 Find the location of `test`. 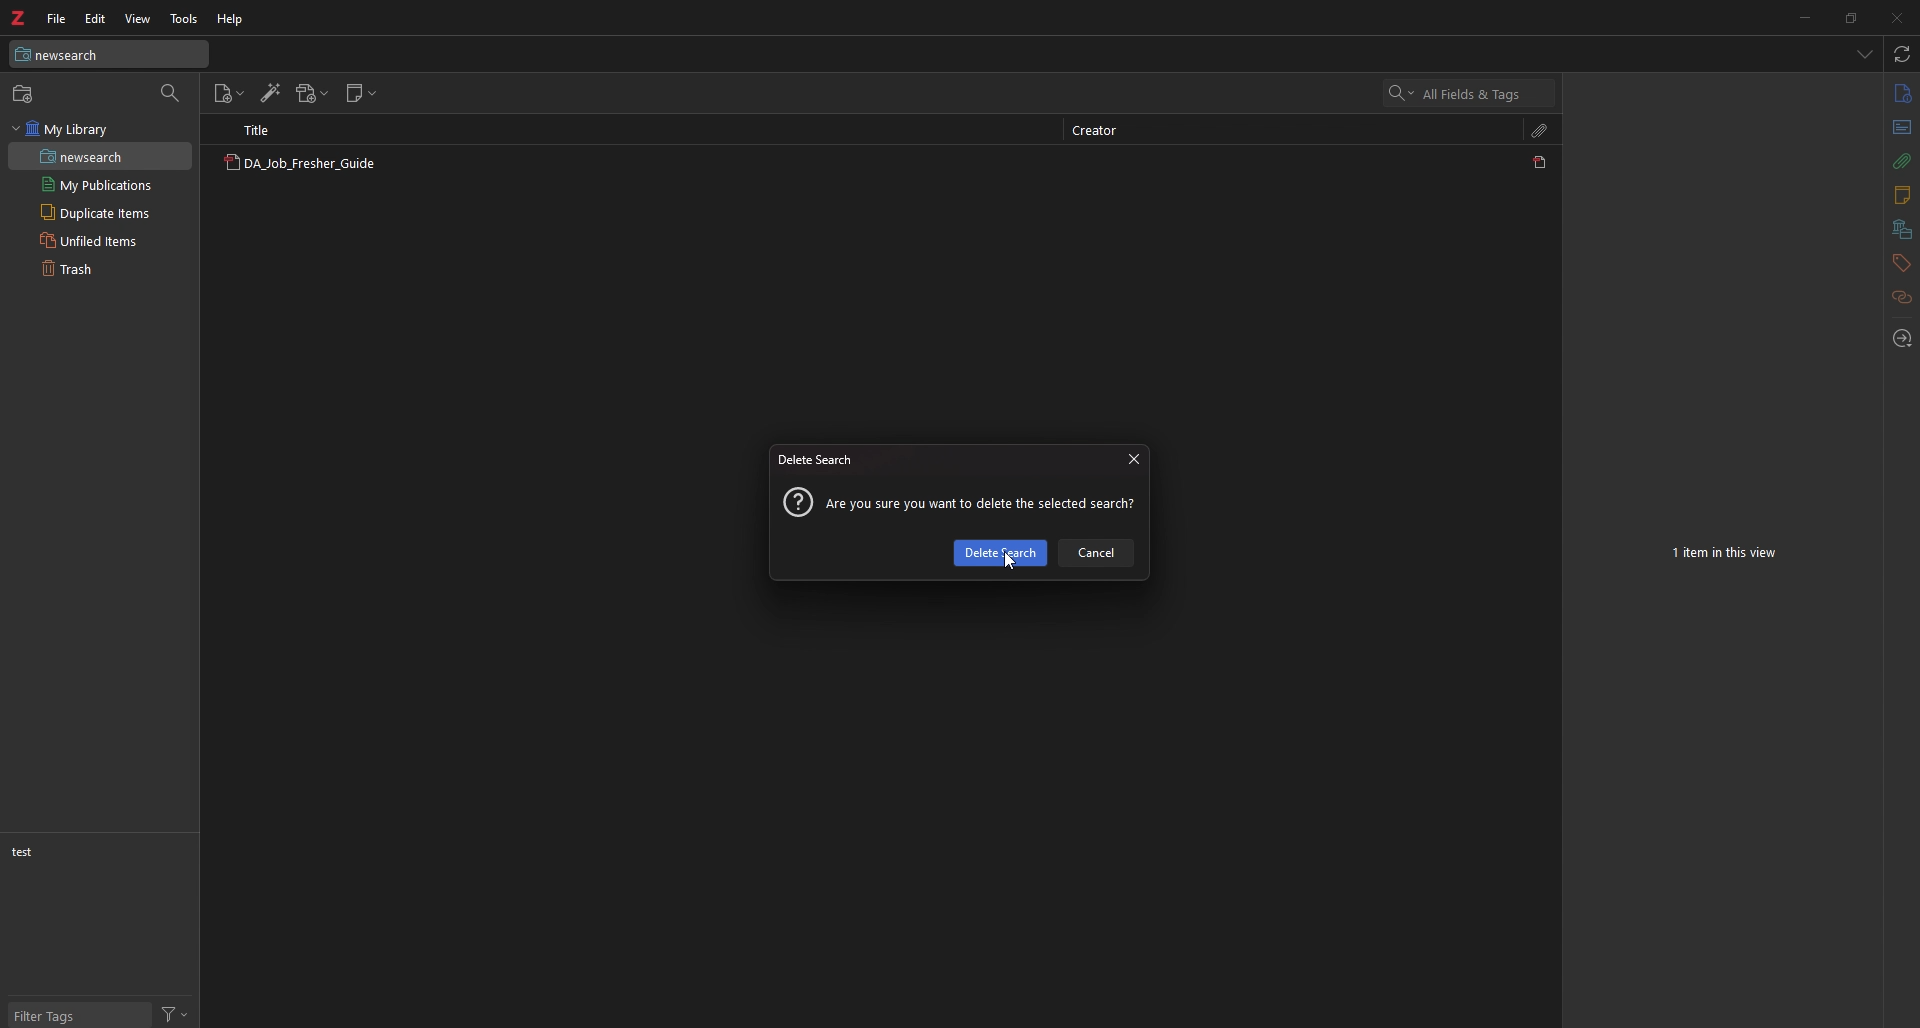

test is located at coordinates (75, 854).